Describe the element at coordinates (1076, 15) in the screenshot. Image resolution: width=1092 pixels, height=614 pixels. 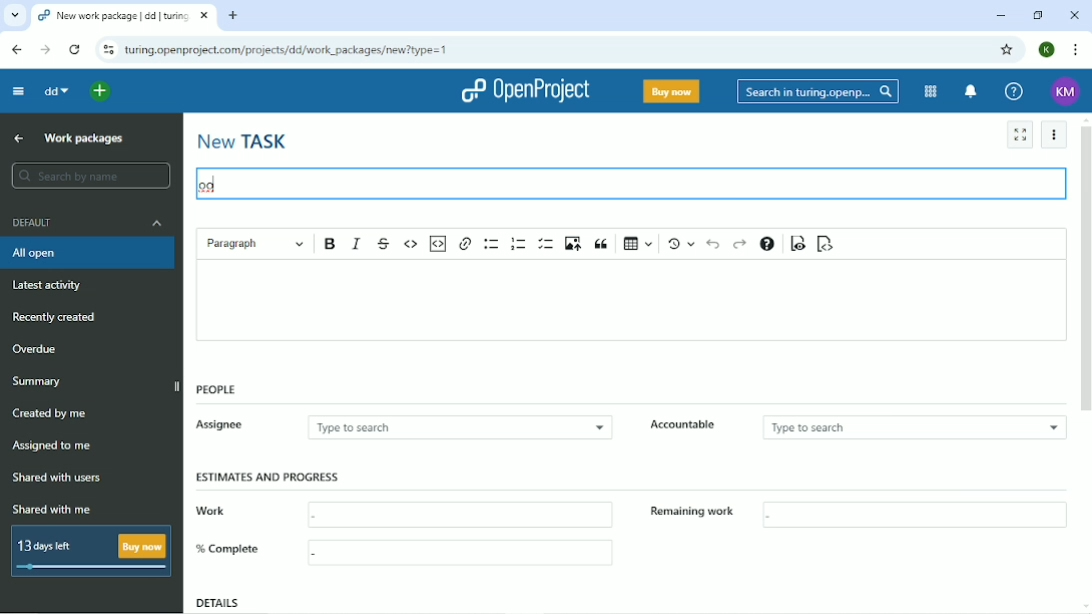
I see `Close` at that location.